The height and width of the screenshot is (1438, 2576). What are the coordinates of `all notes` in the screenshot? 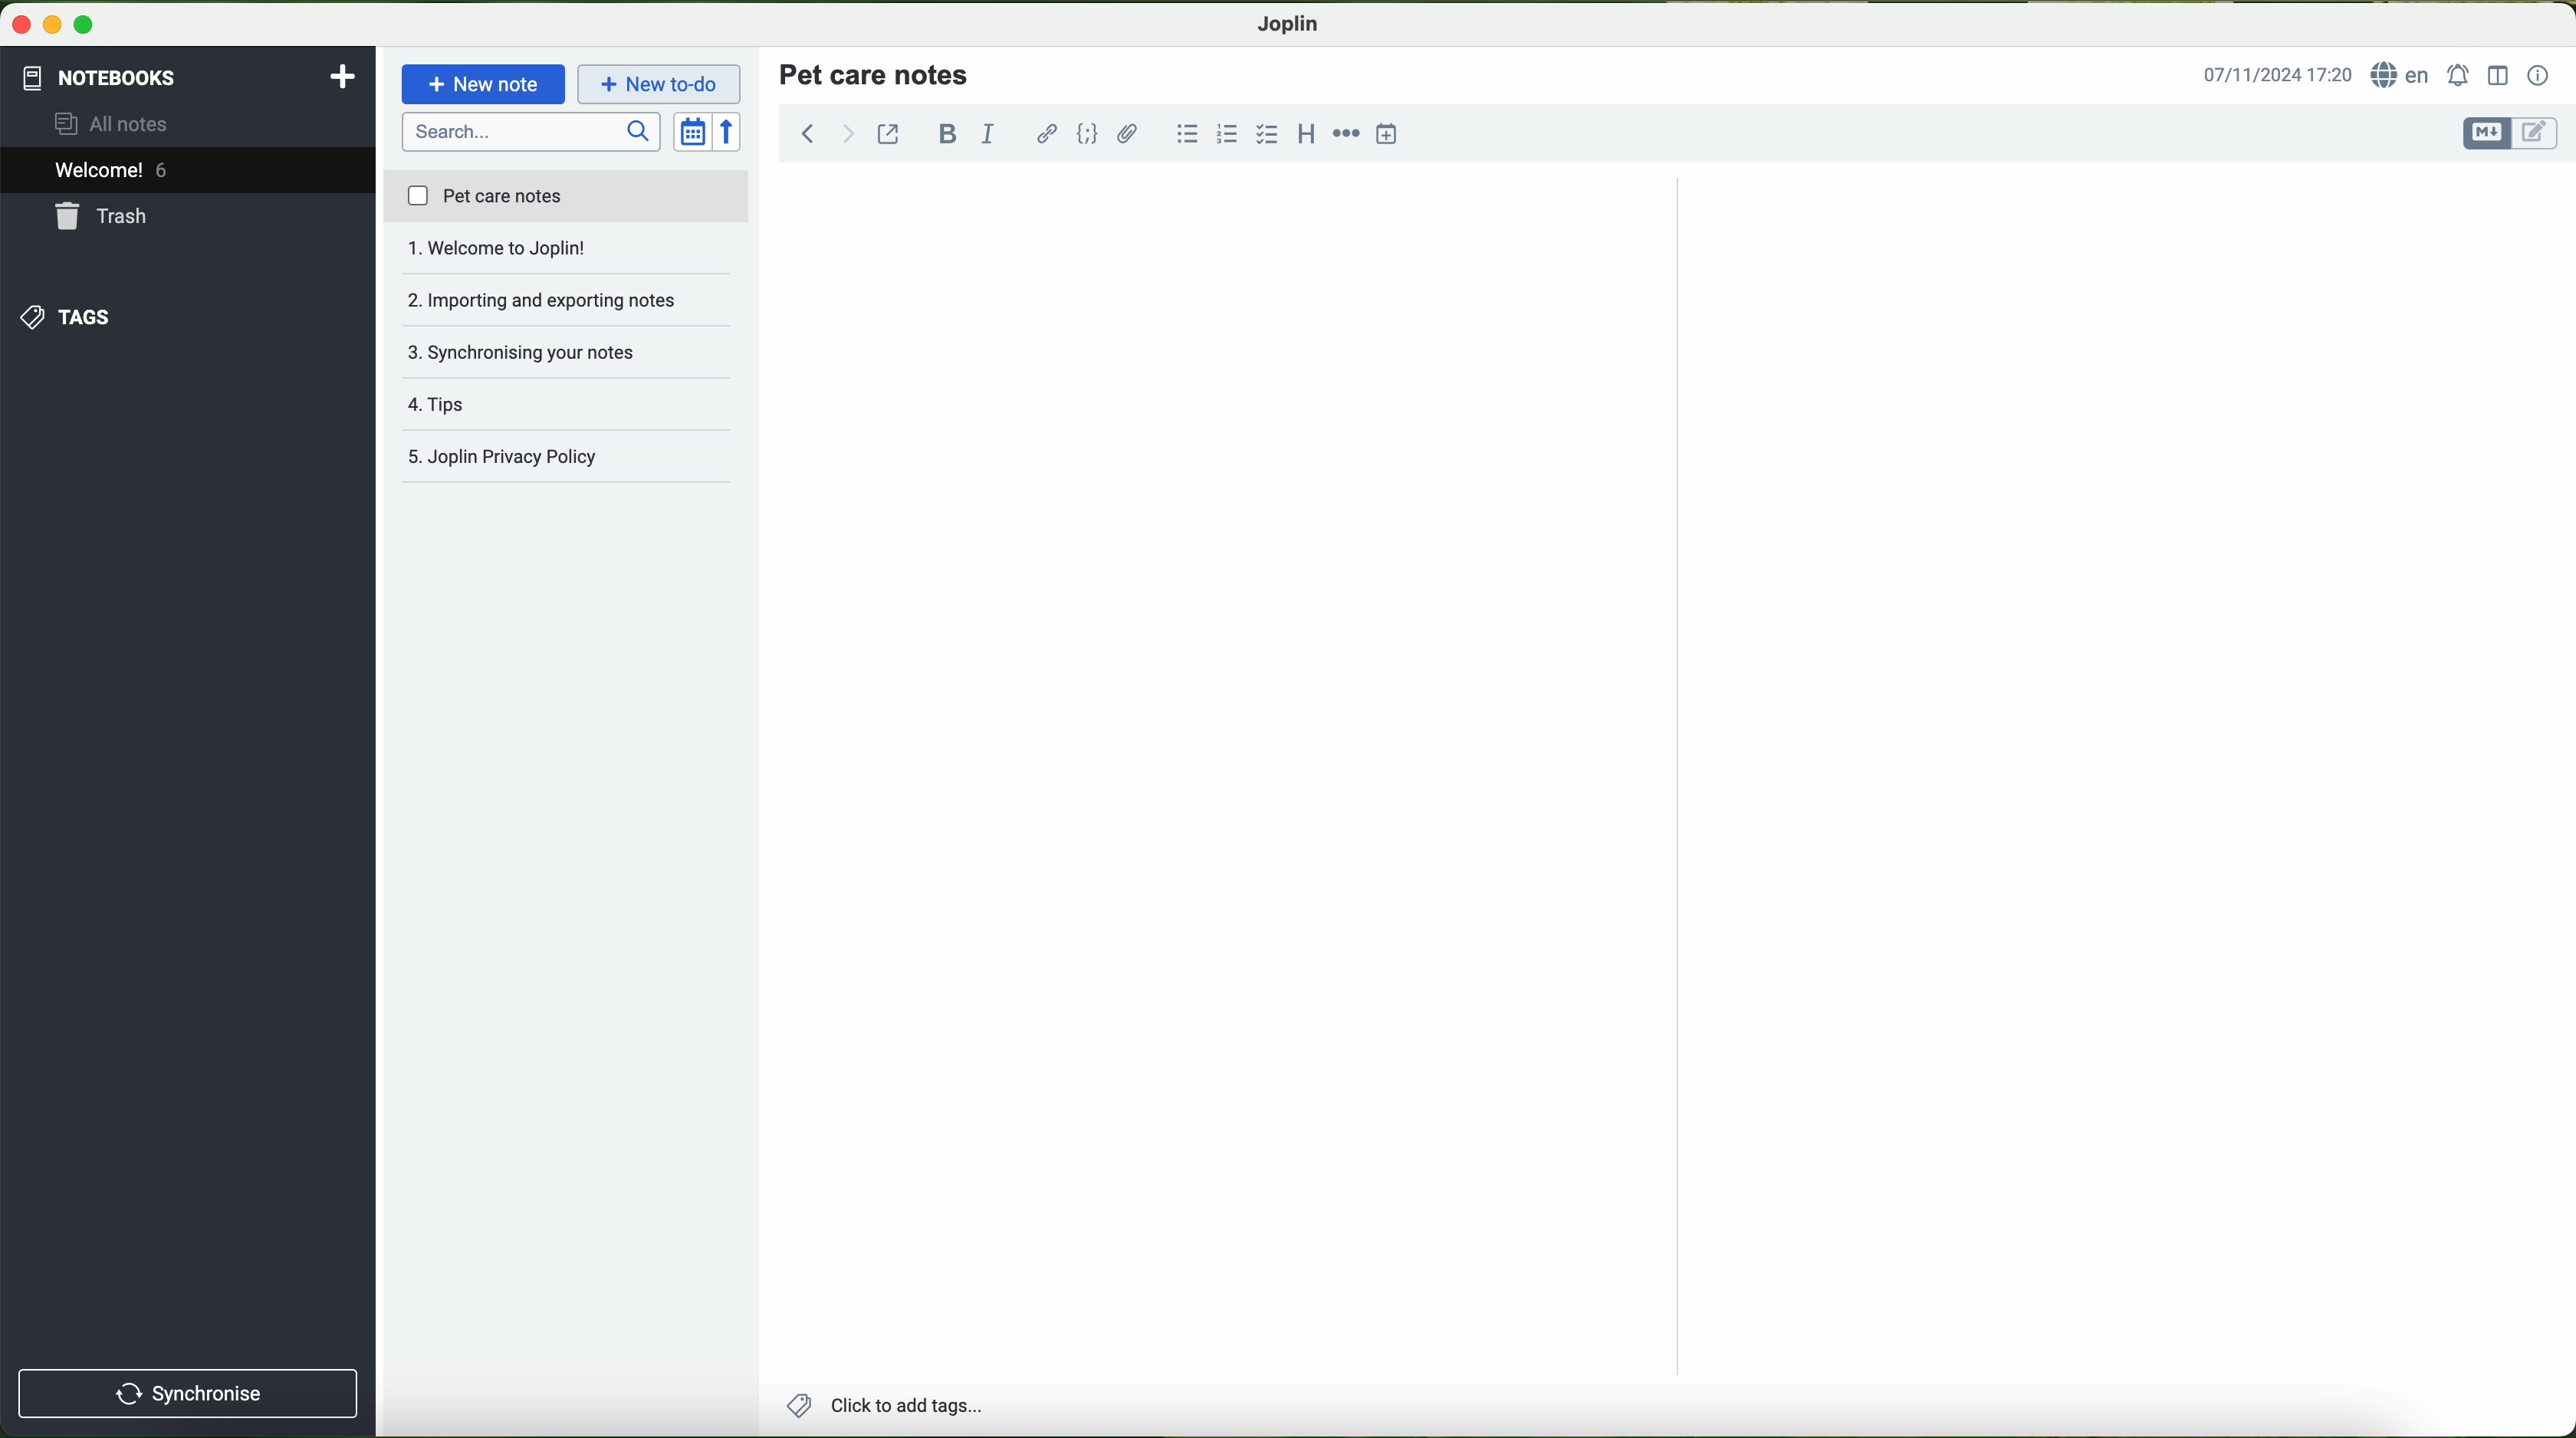 It's located at (117, 125).